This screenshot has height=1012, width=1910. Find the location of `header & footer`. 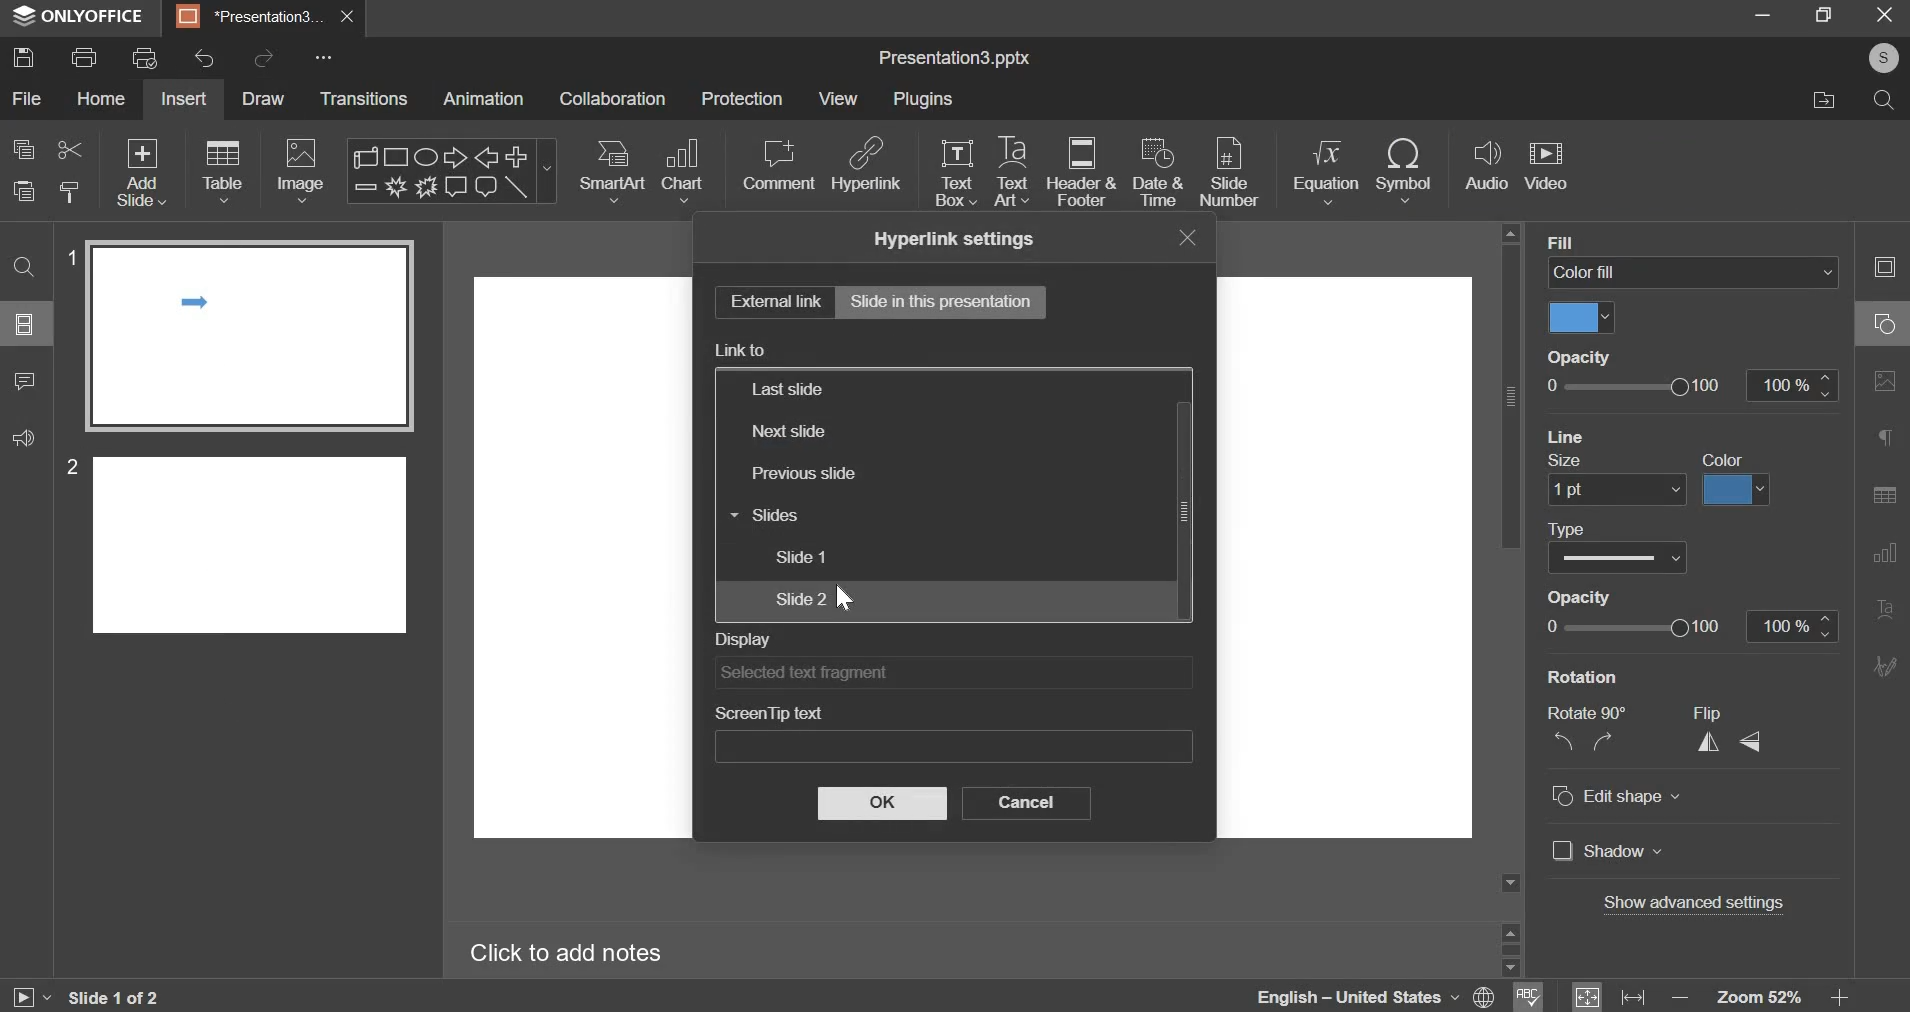

header & footer is located at coordinates (1082, 171).